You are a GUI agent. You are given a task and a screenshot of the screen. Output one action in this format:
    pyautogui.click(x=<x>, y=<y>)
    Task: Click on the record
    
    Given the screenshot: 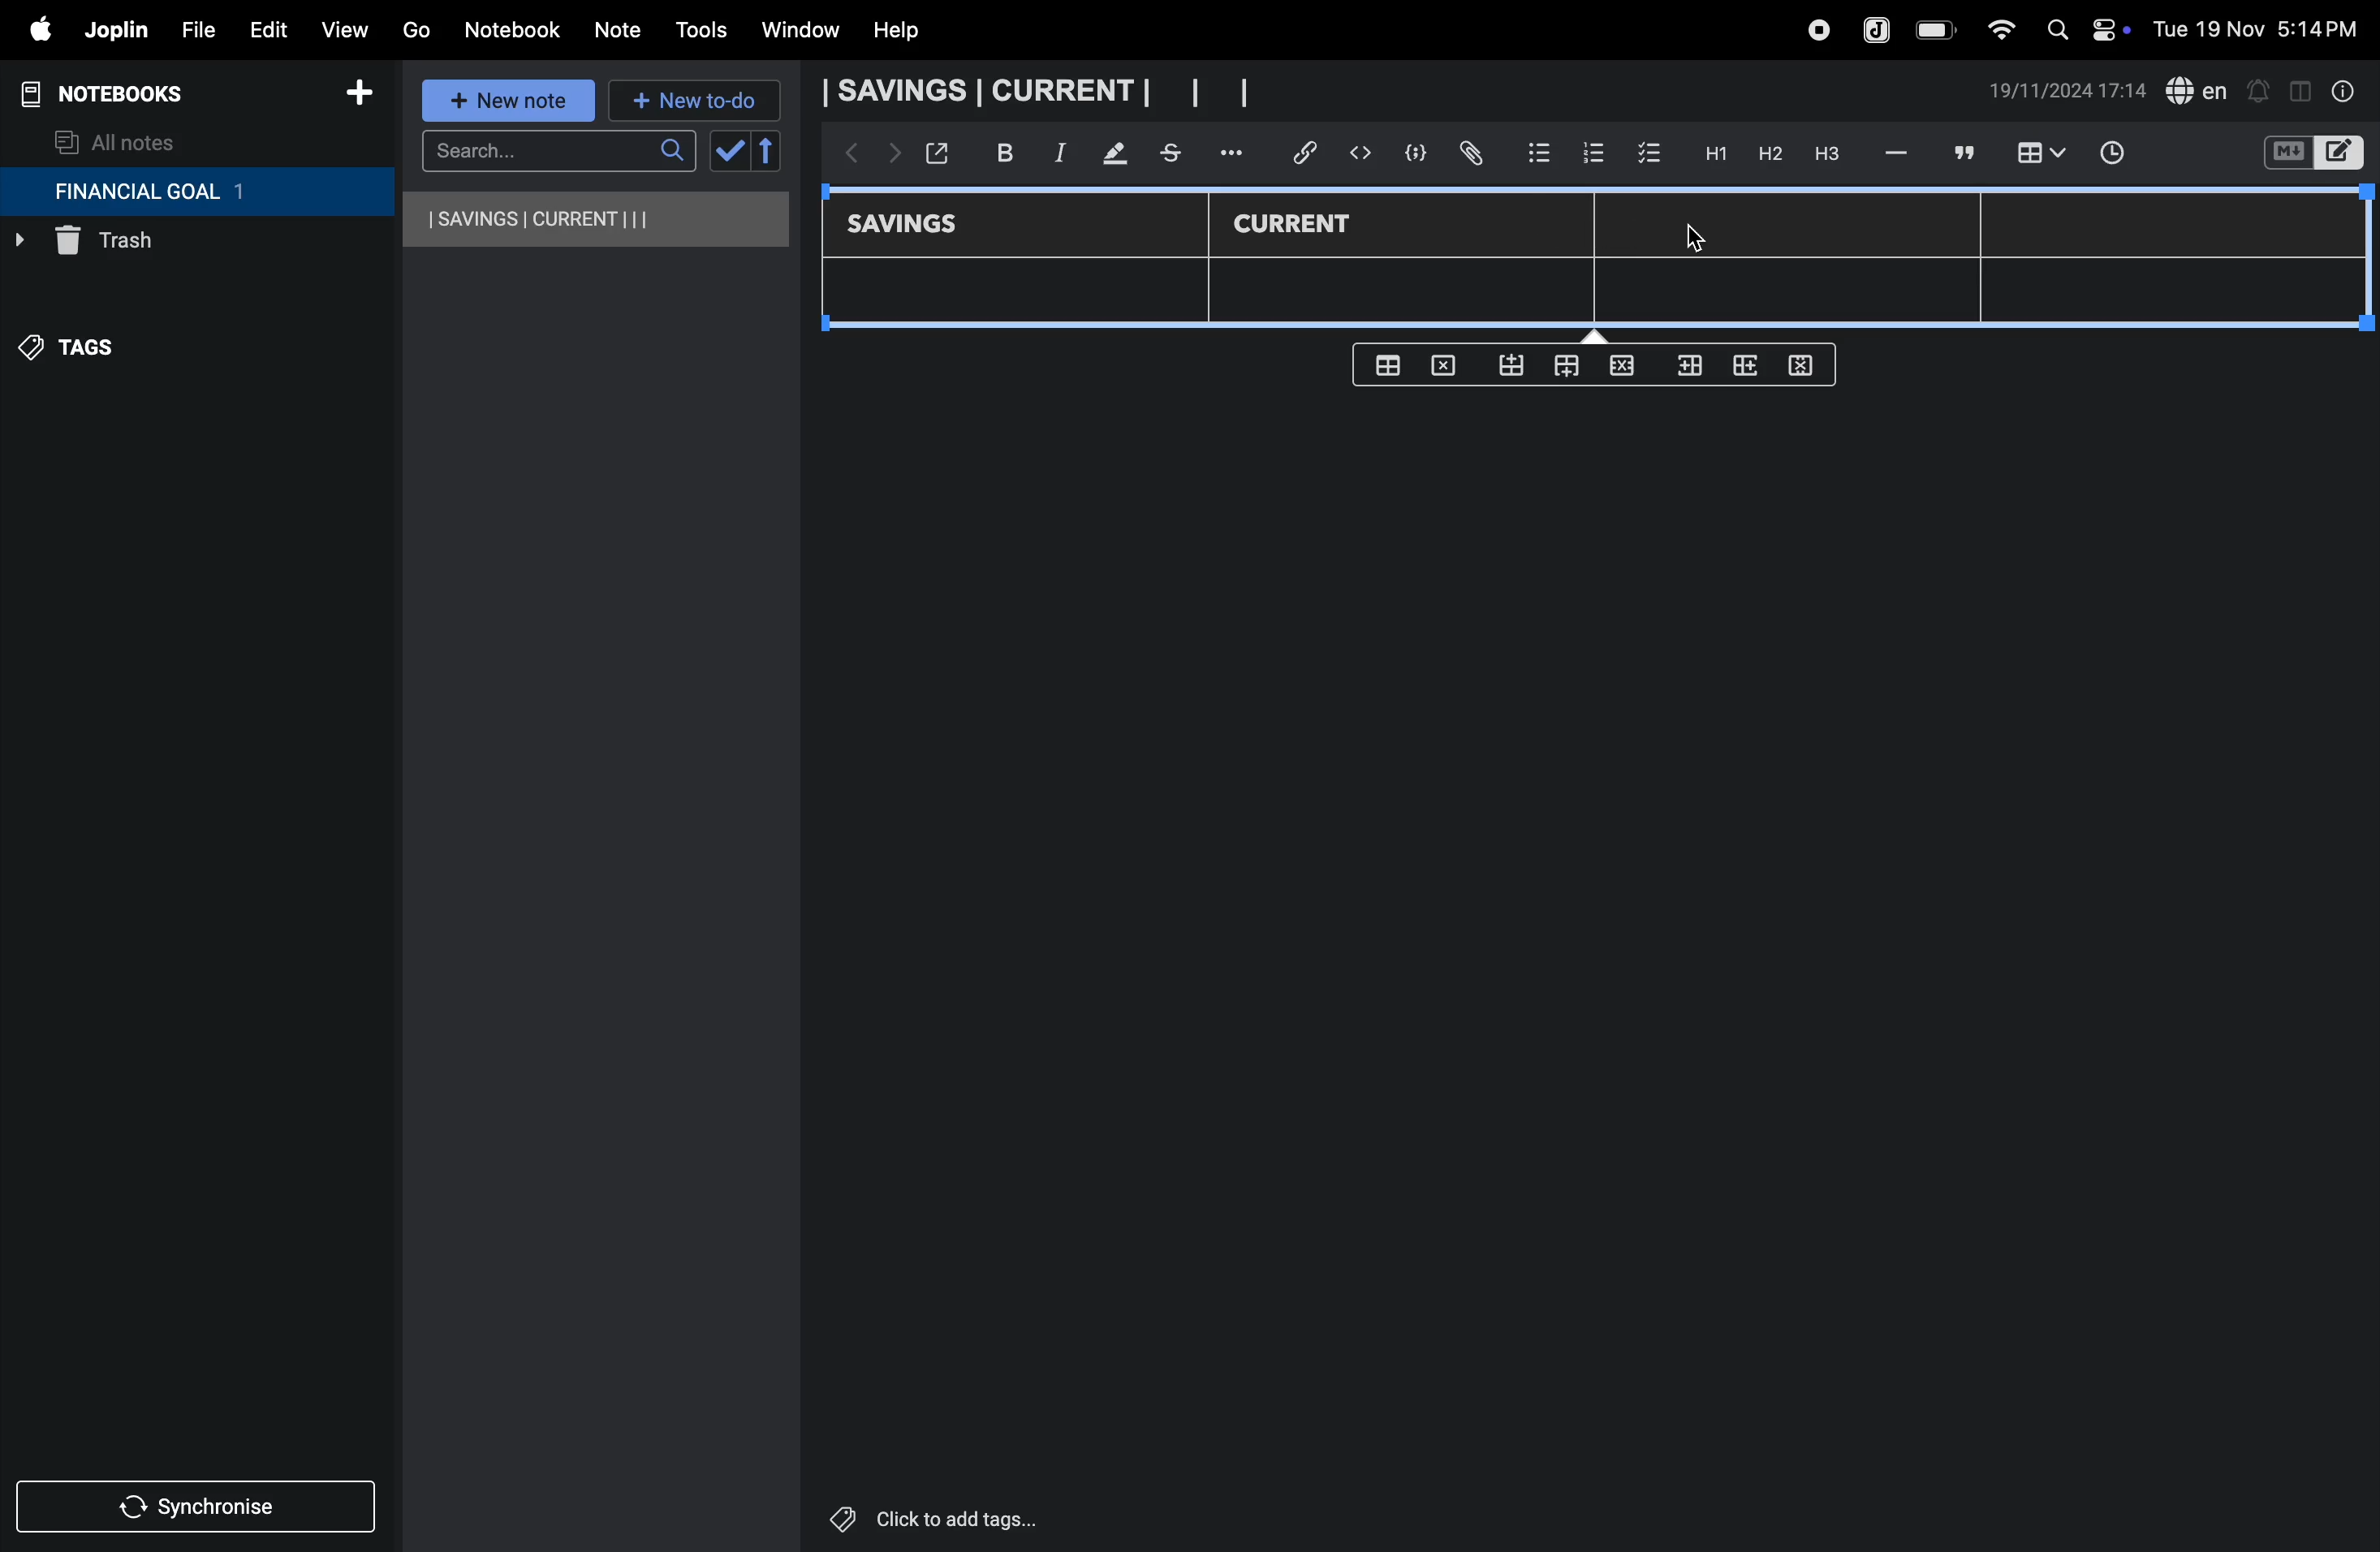 What is the action you would take?
    pyautogui.click(x=1817, y=30)
    